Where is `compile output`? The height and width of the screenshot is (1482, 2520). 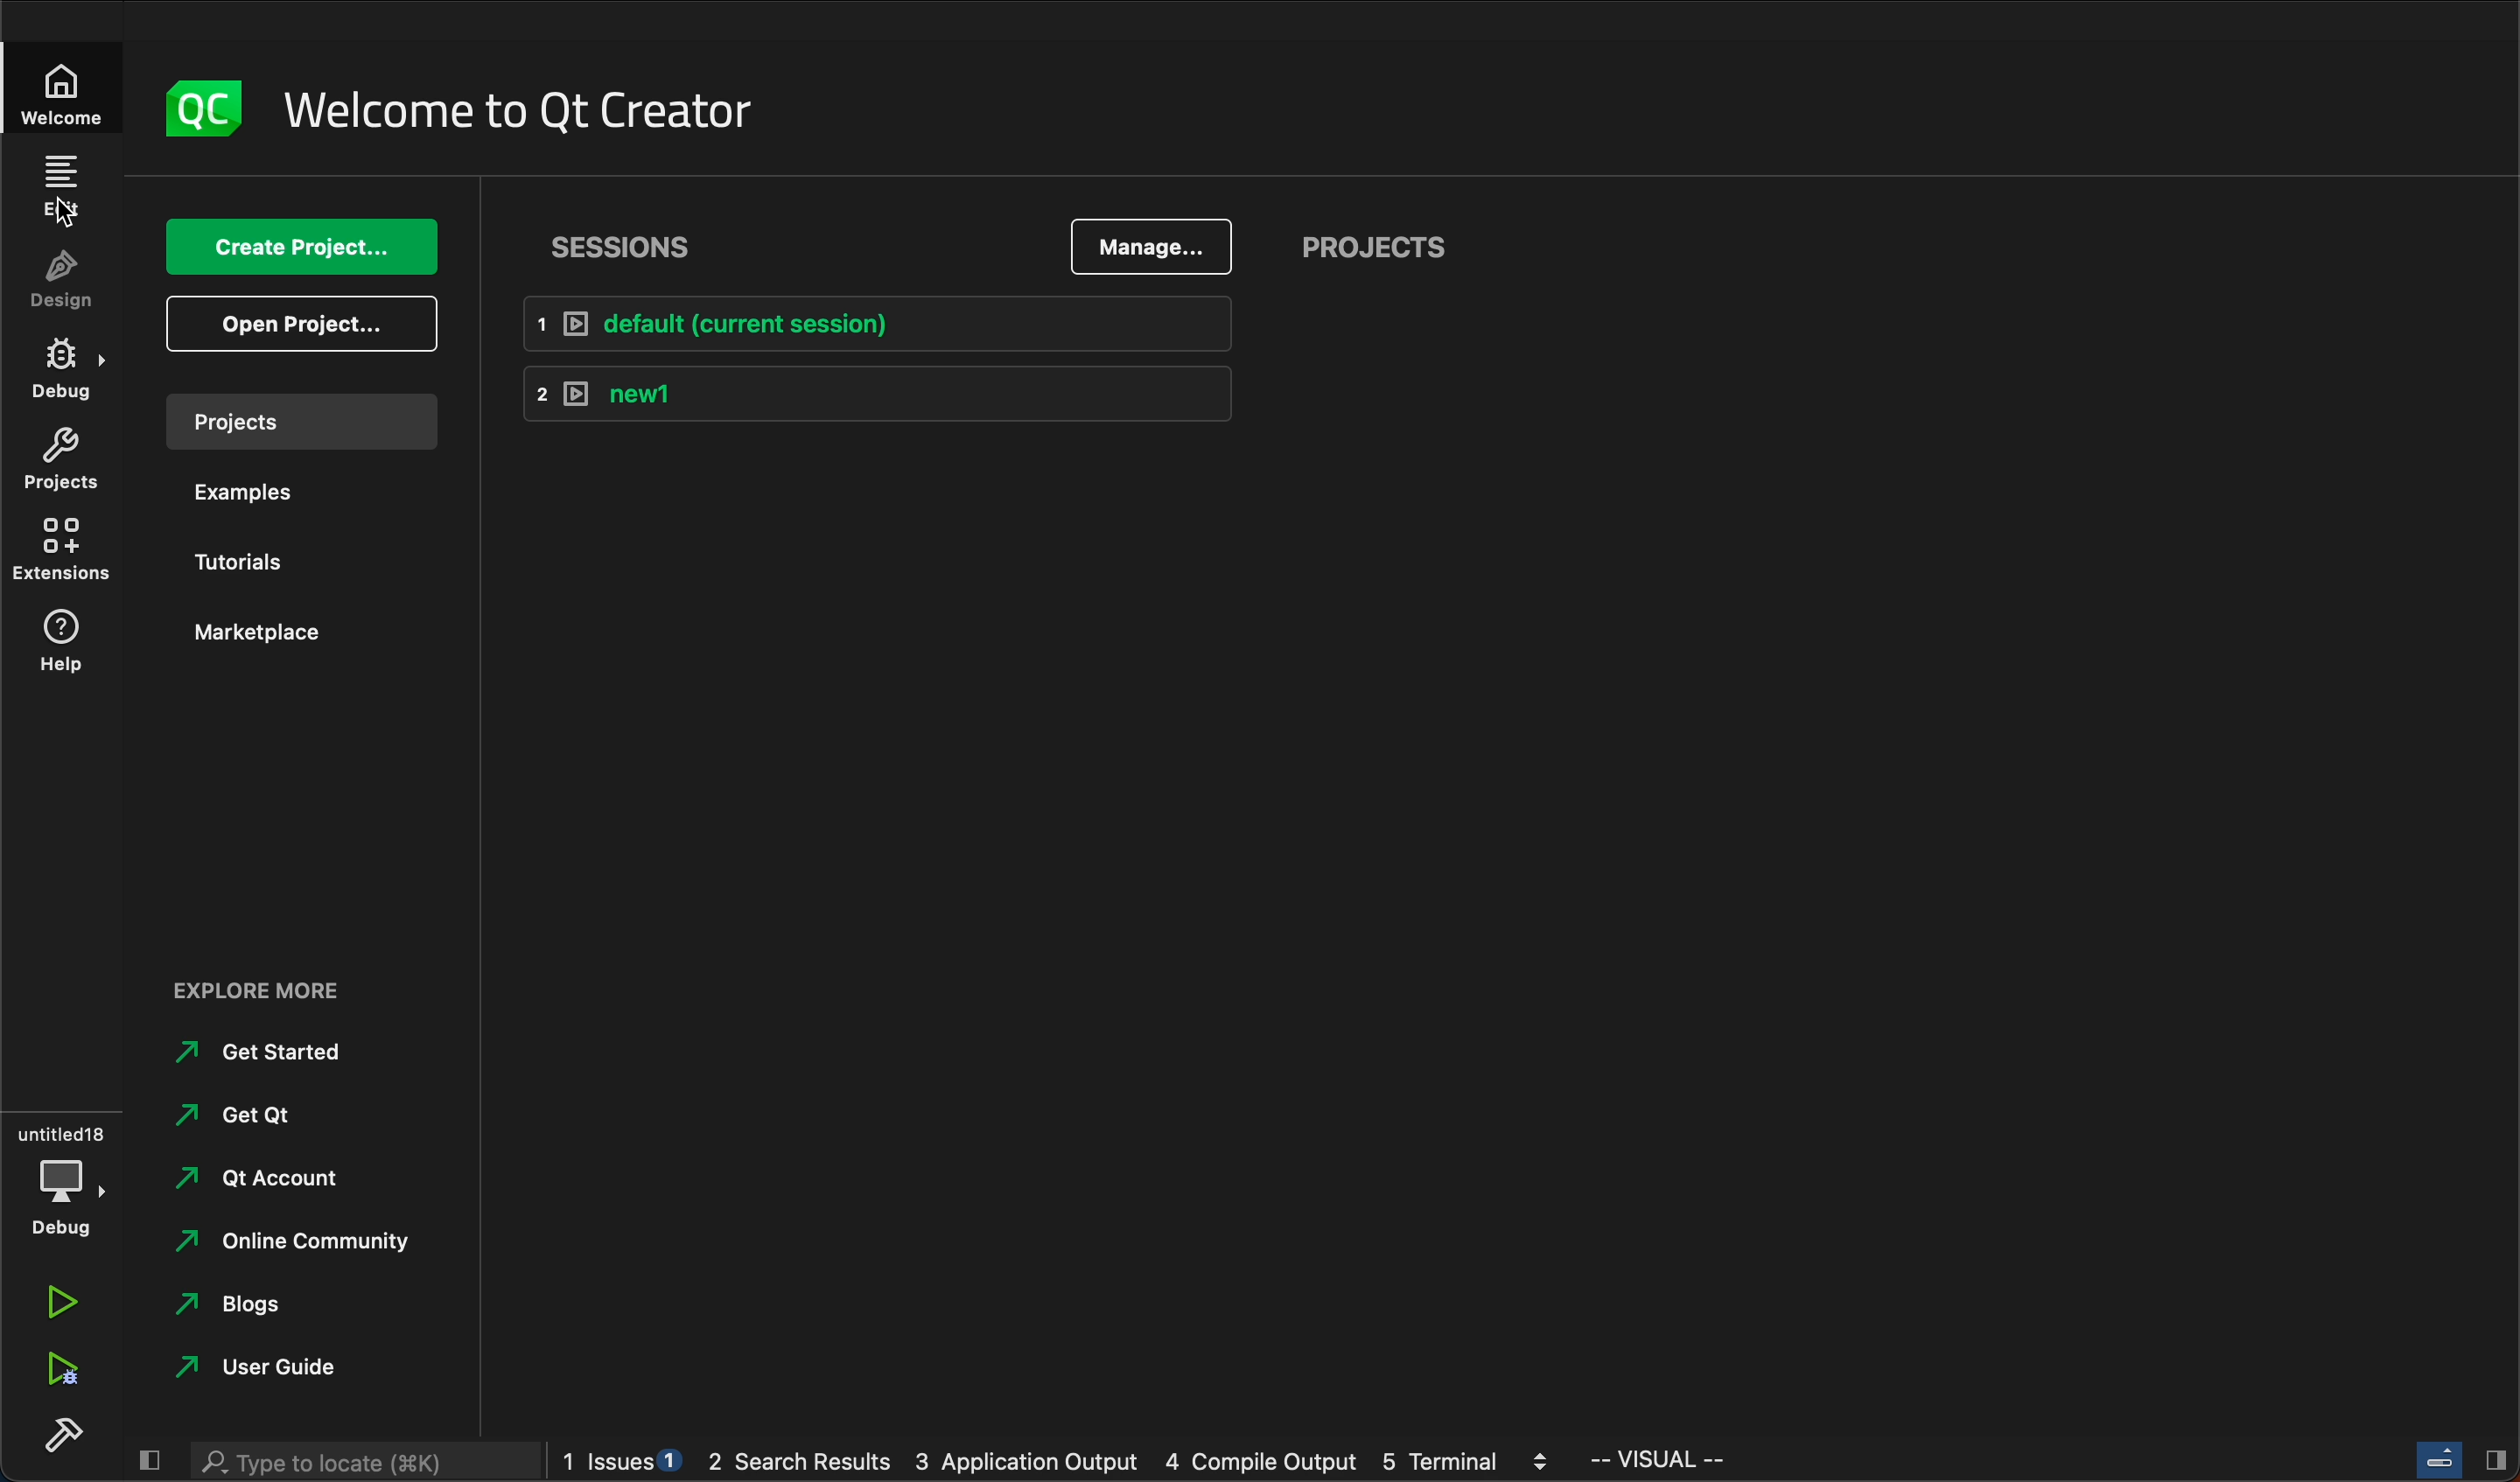
compile output is located at coordinates (1263, 1463).